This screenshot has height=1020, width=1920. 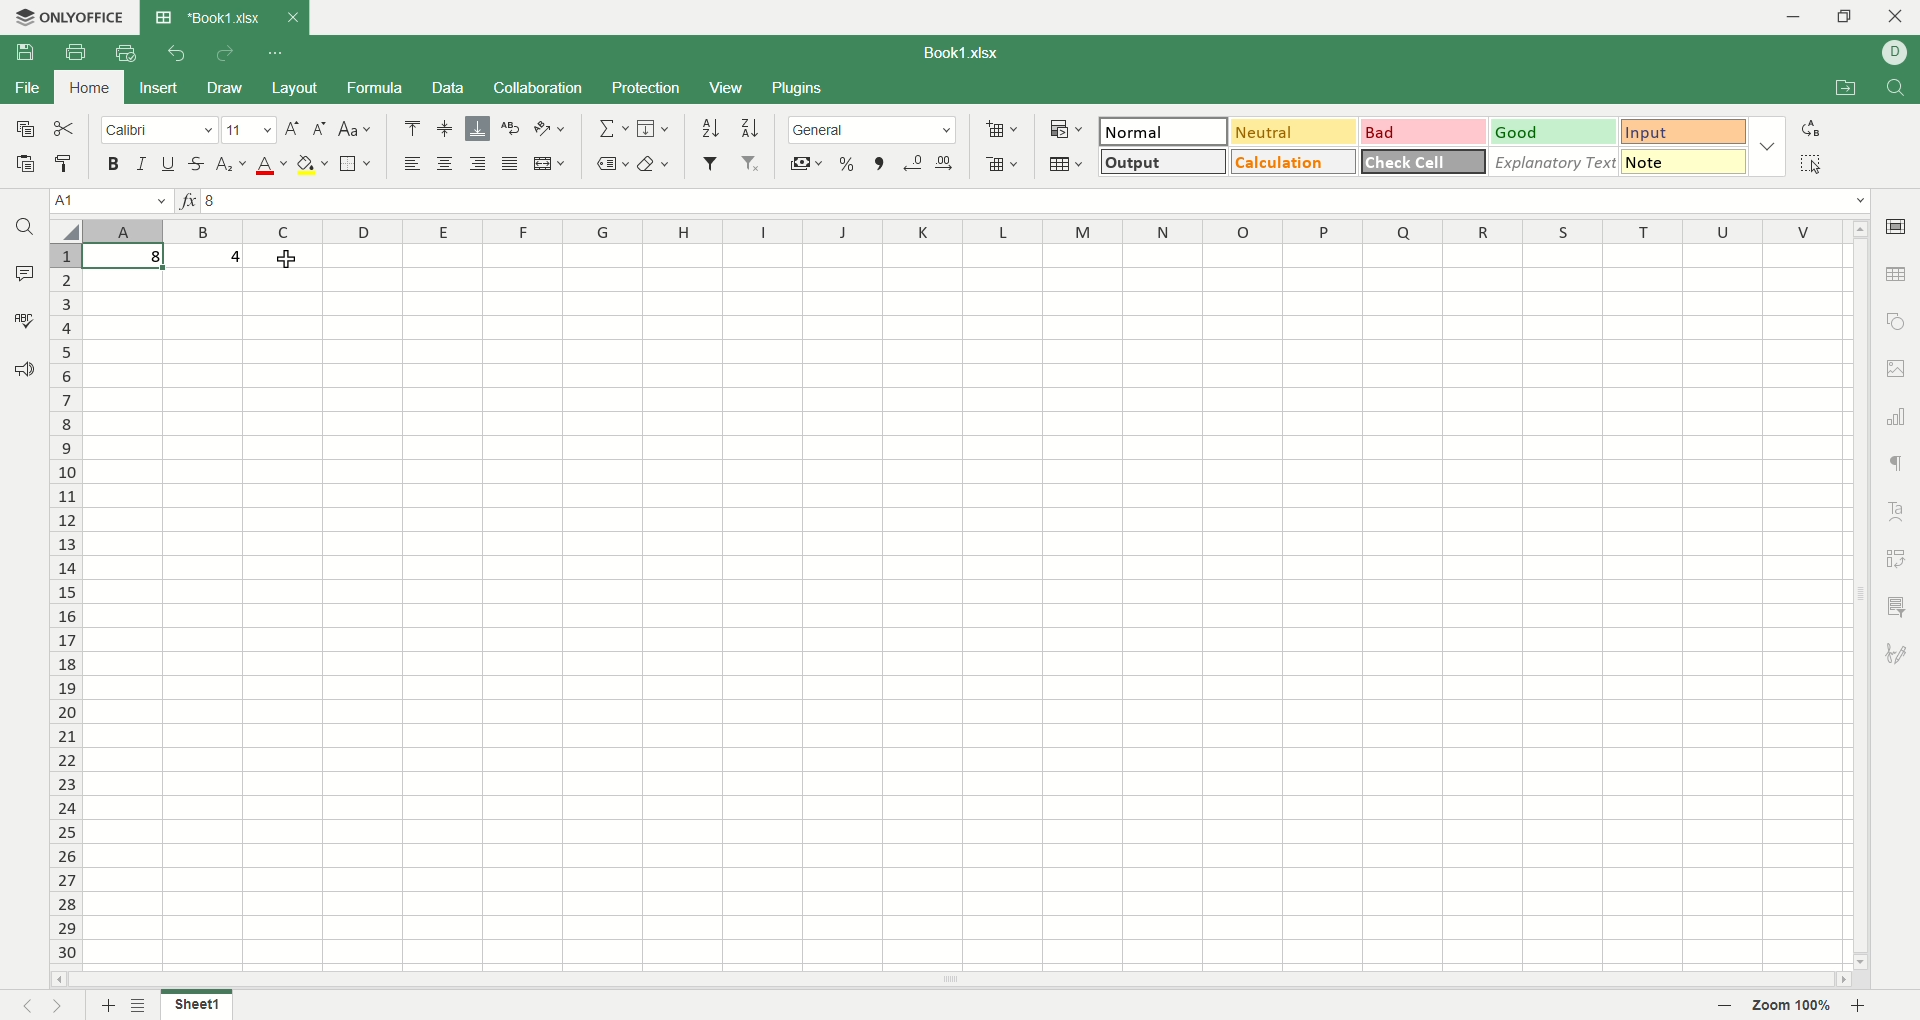 What do you see at coordinates (188, 201) in the screenshot?
I see `insert function` at bounding box center [188, 201].